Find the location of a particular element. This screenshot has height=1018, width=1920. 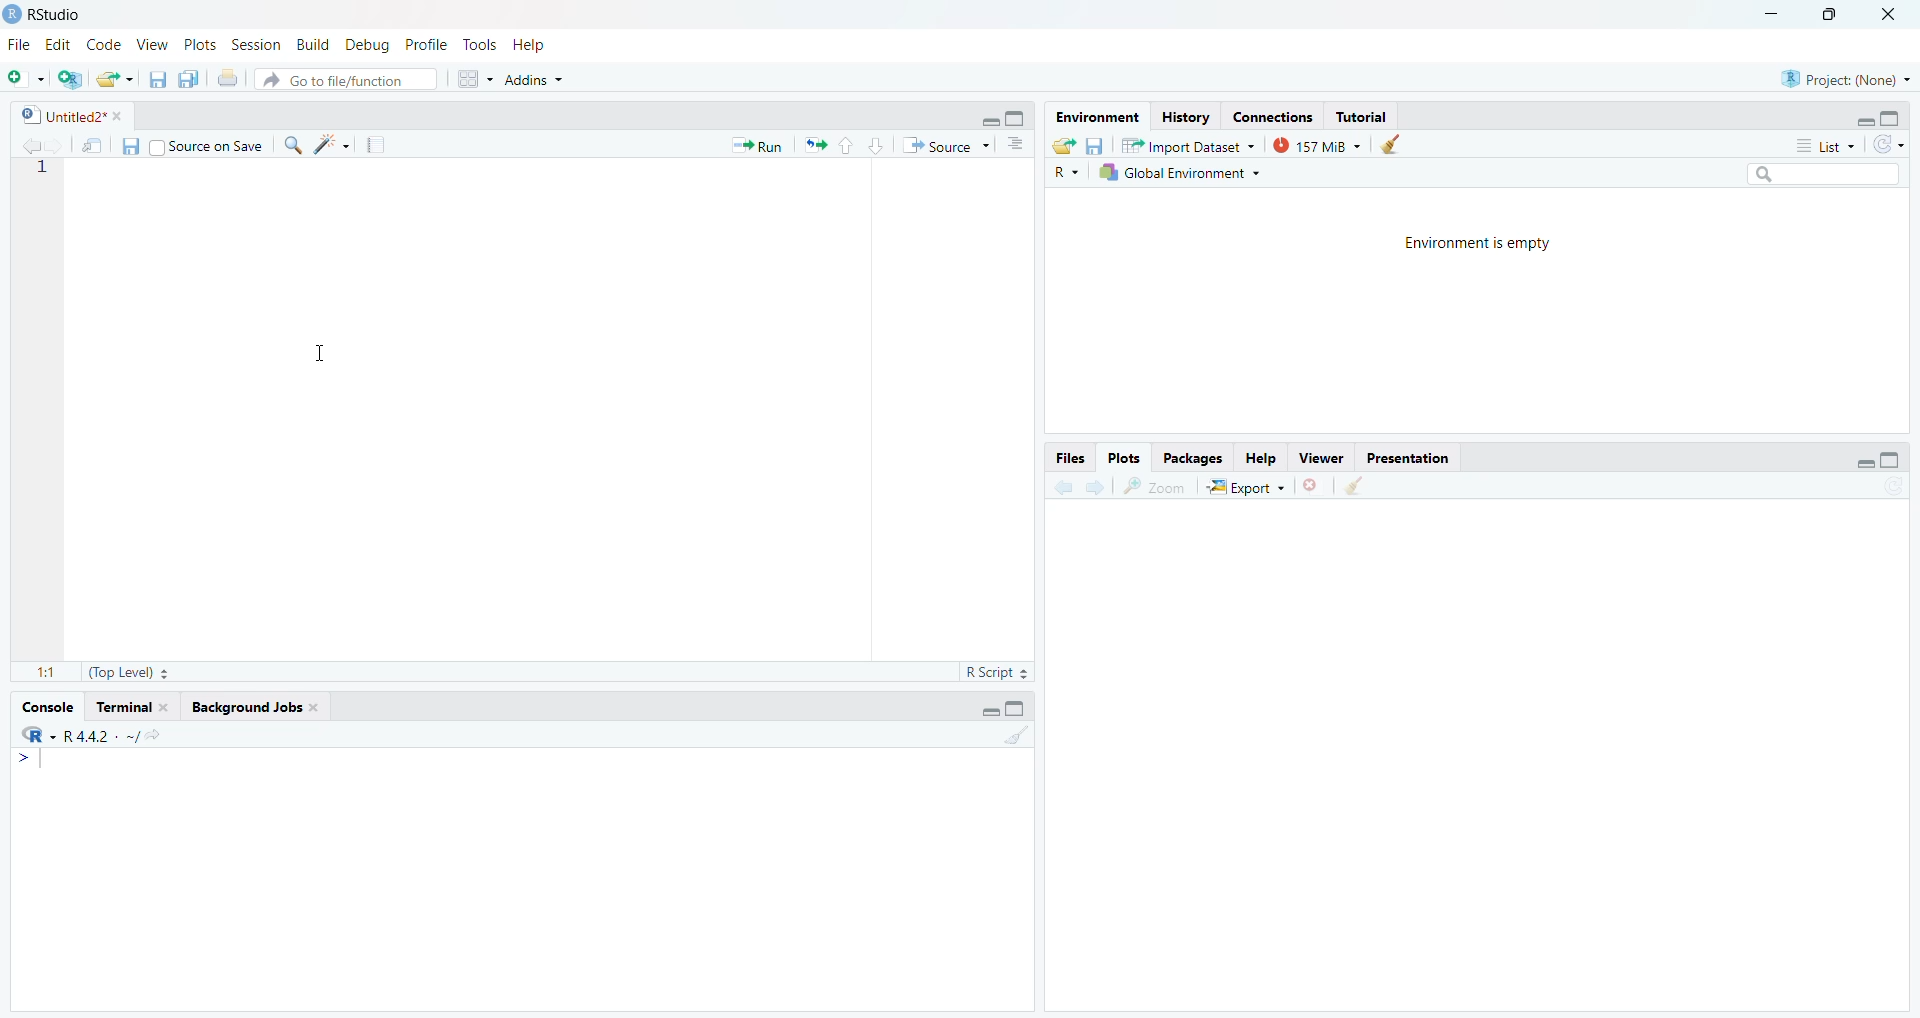

Build is located at coordinates (311, 43).